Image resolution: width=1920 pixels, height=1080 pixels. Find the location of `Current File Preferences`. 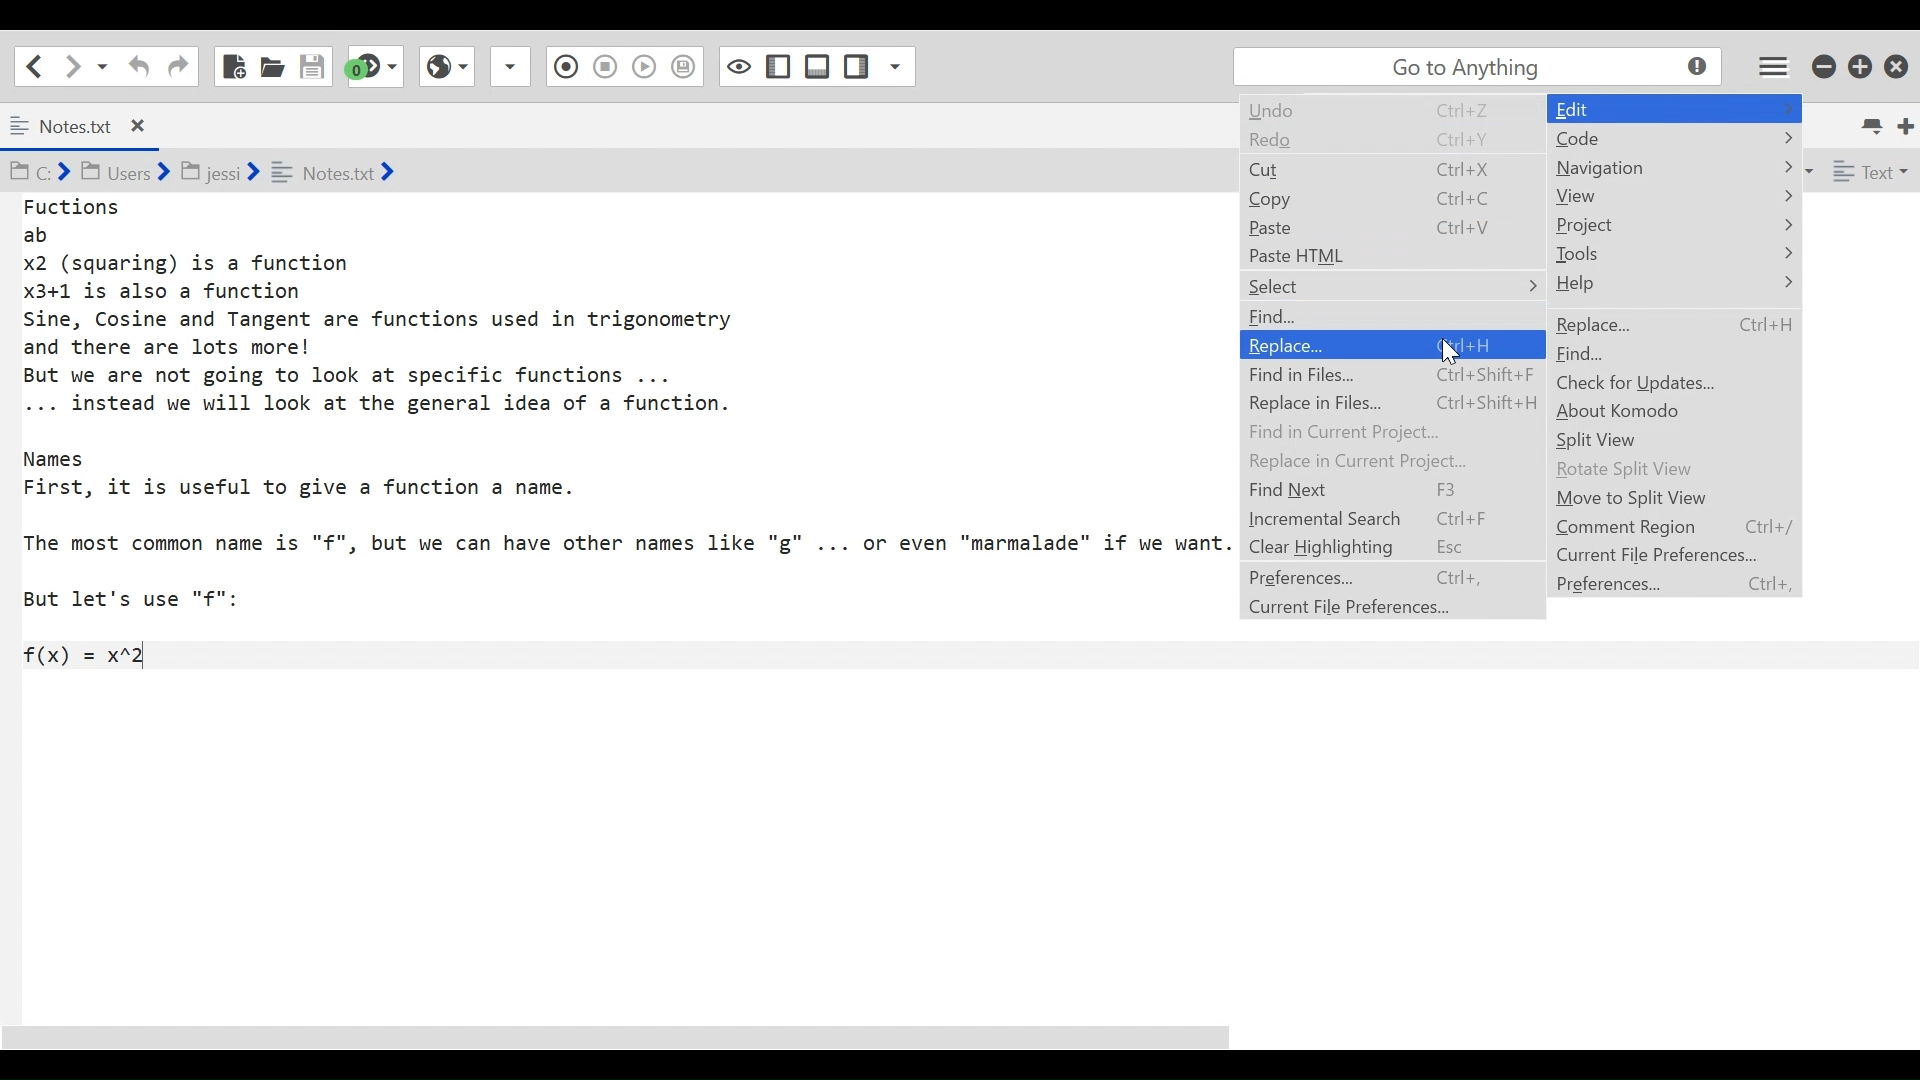

Current File Preferences is located at coordinates (1372, 609).